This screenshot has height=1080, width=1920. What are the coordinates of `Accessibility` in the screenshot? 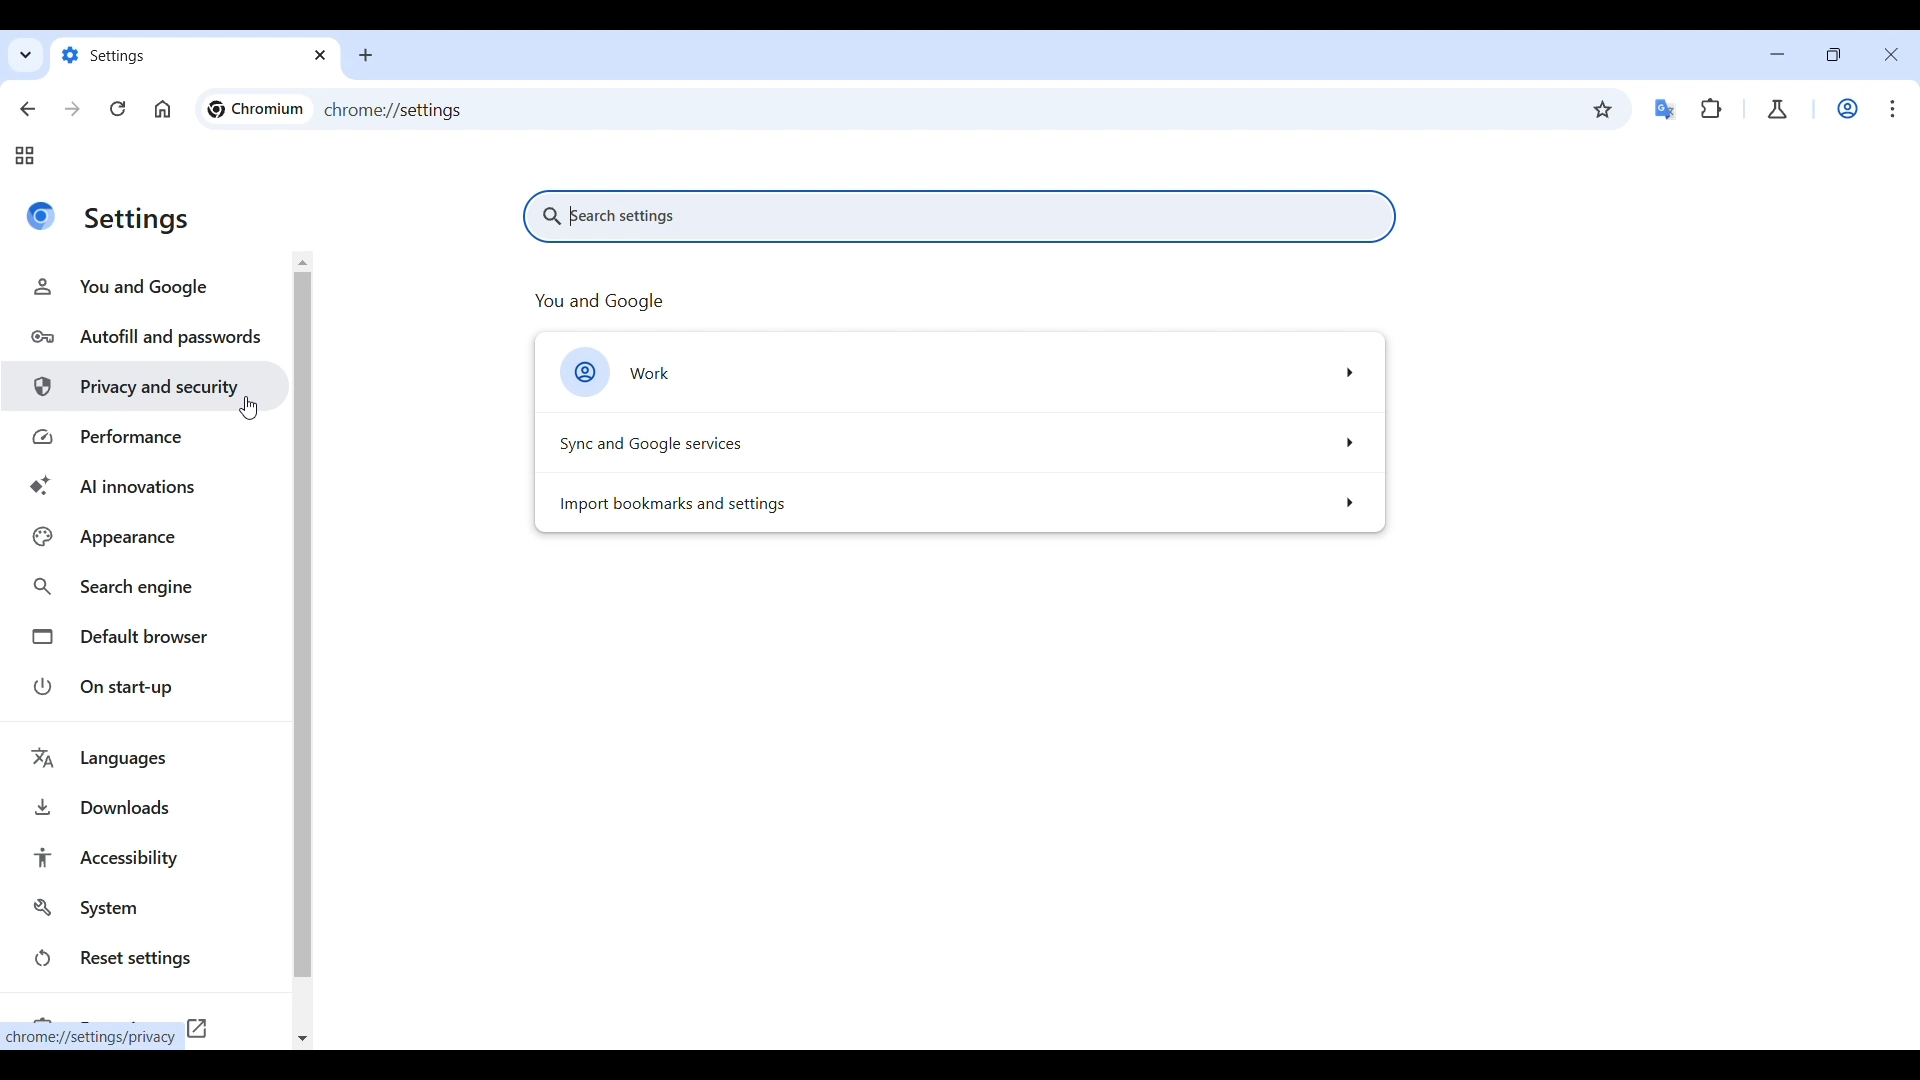 It's located at (148, 857).